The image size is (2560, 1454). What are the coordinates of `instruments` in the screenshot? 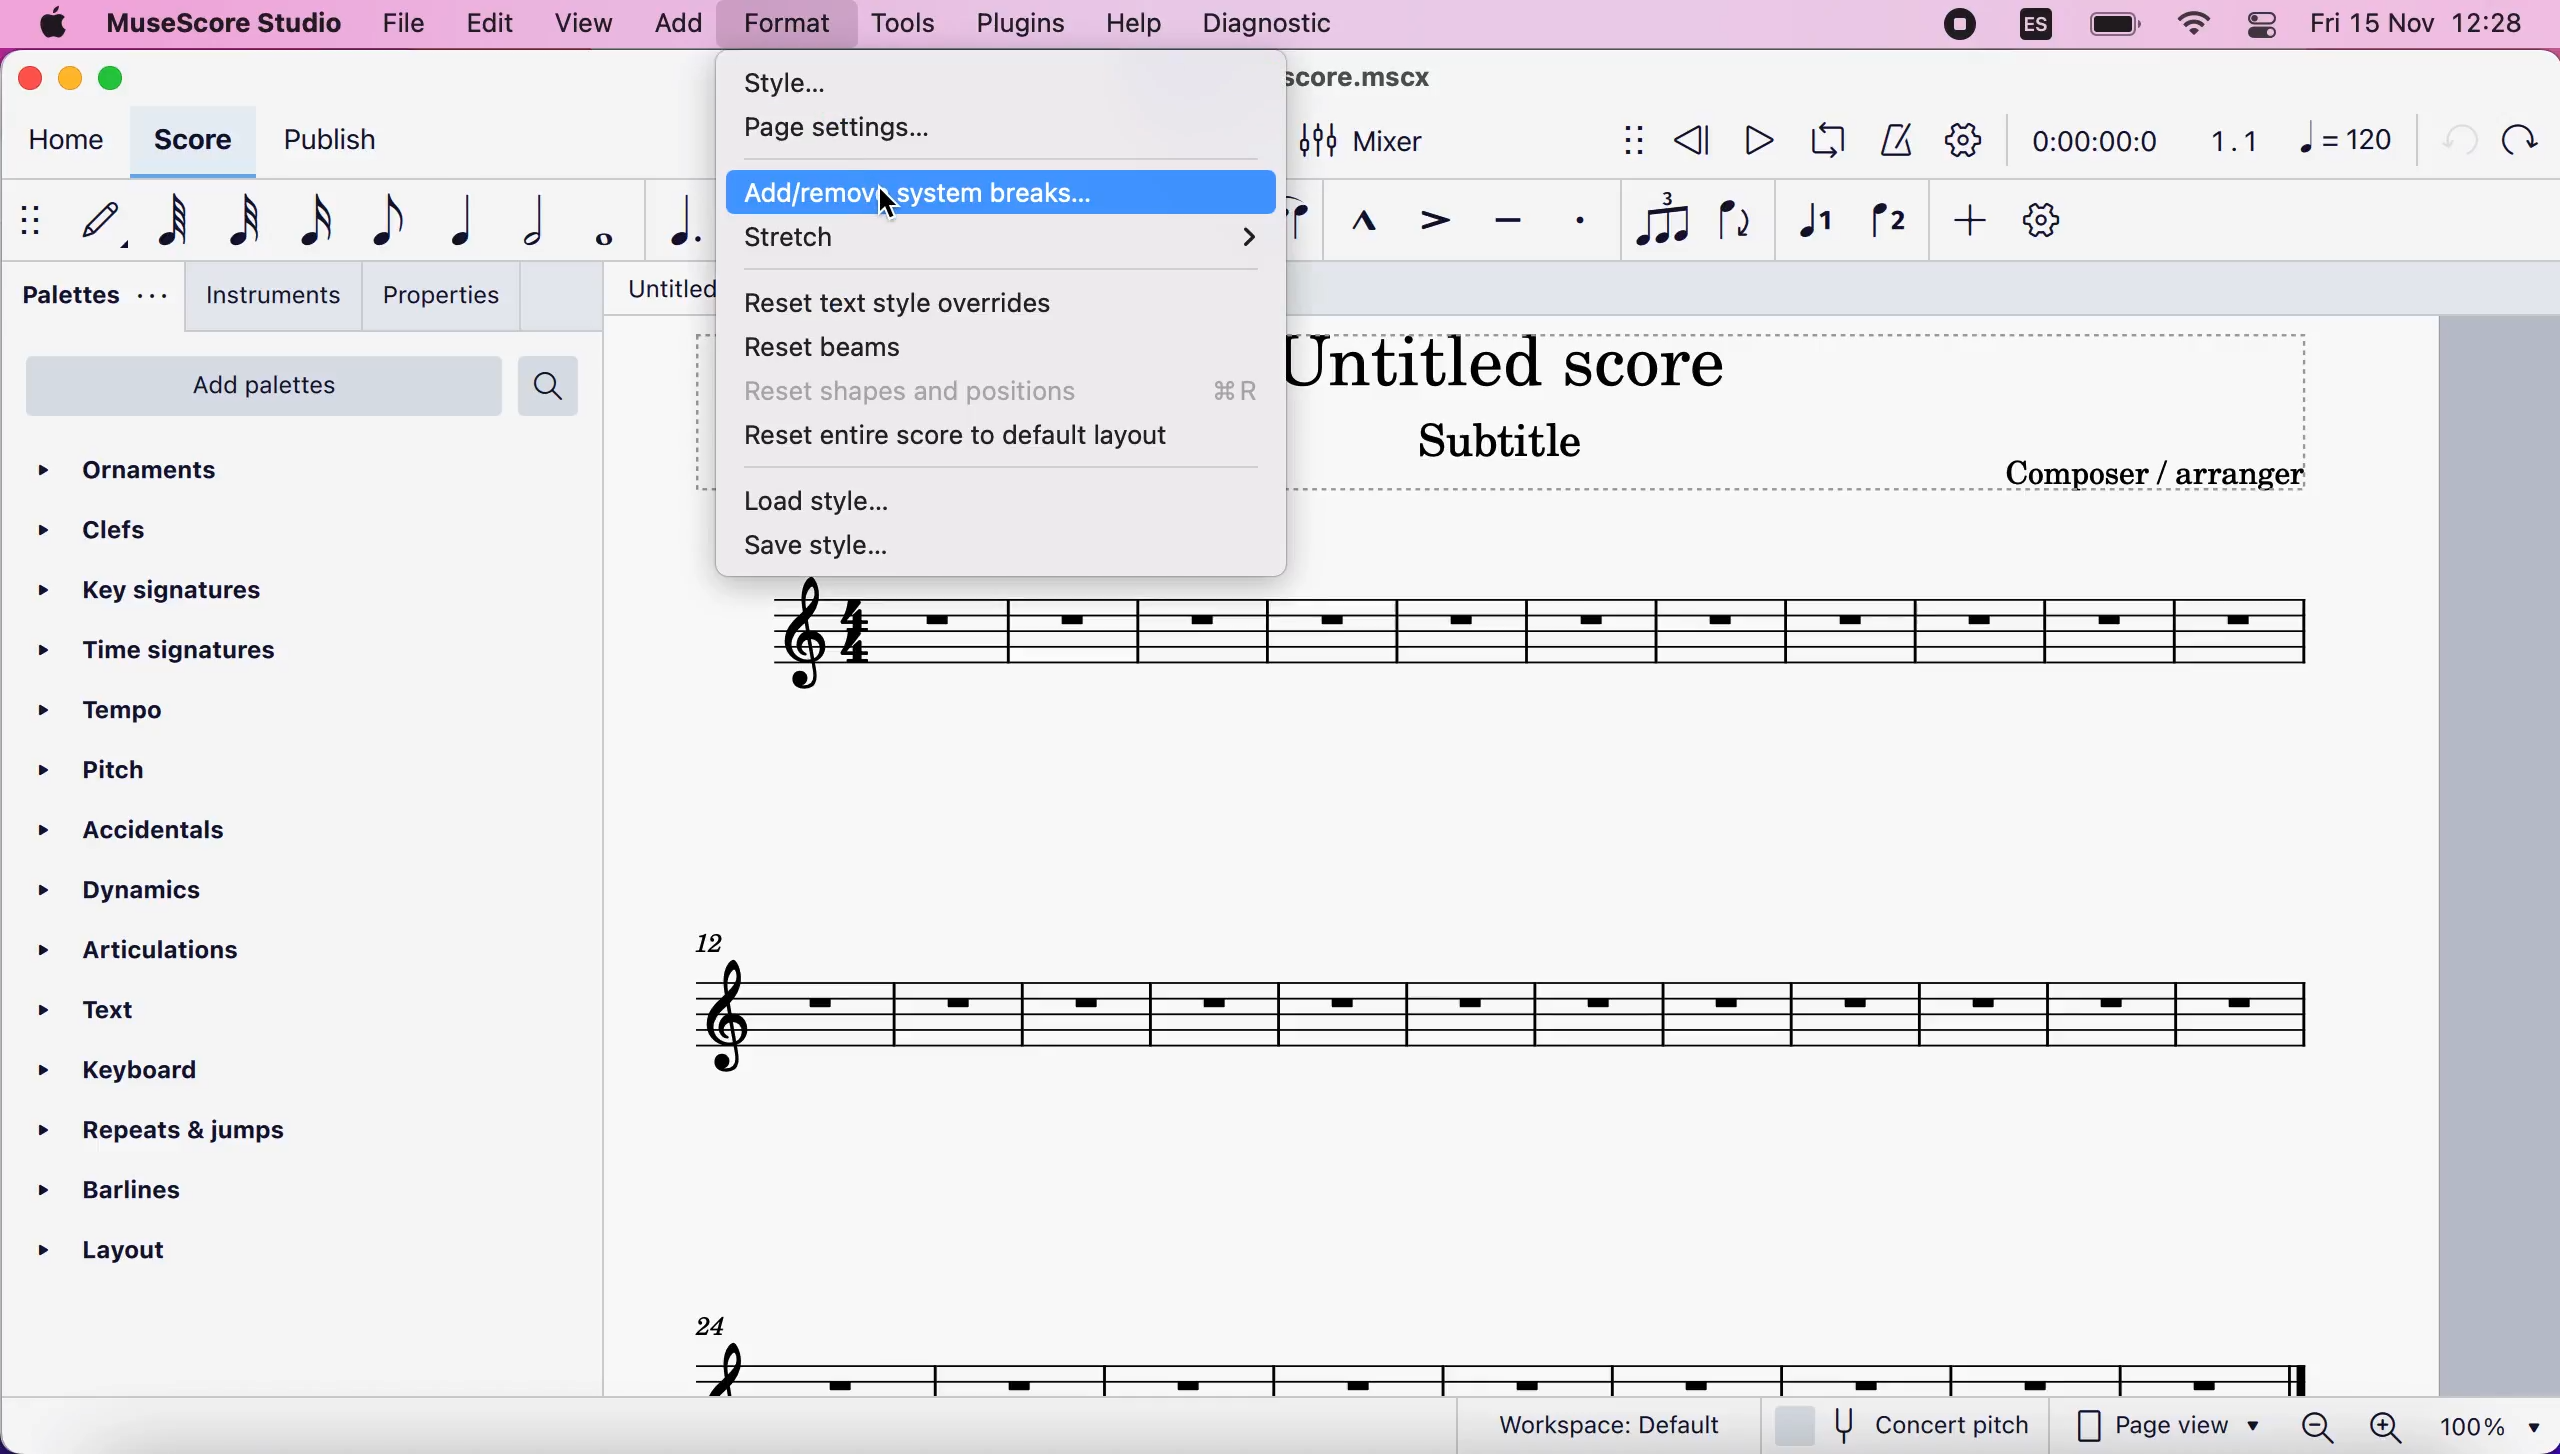 It's located at (266, 296).